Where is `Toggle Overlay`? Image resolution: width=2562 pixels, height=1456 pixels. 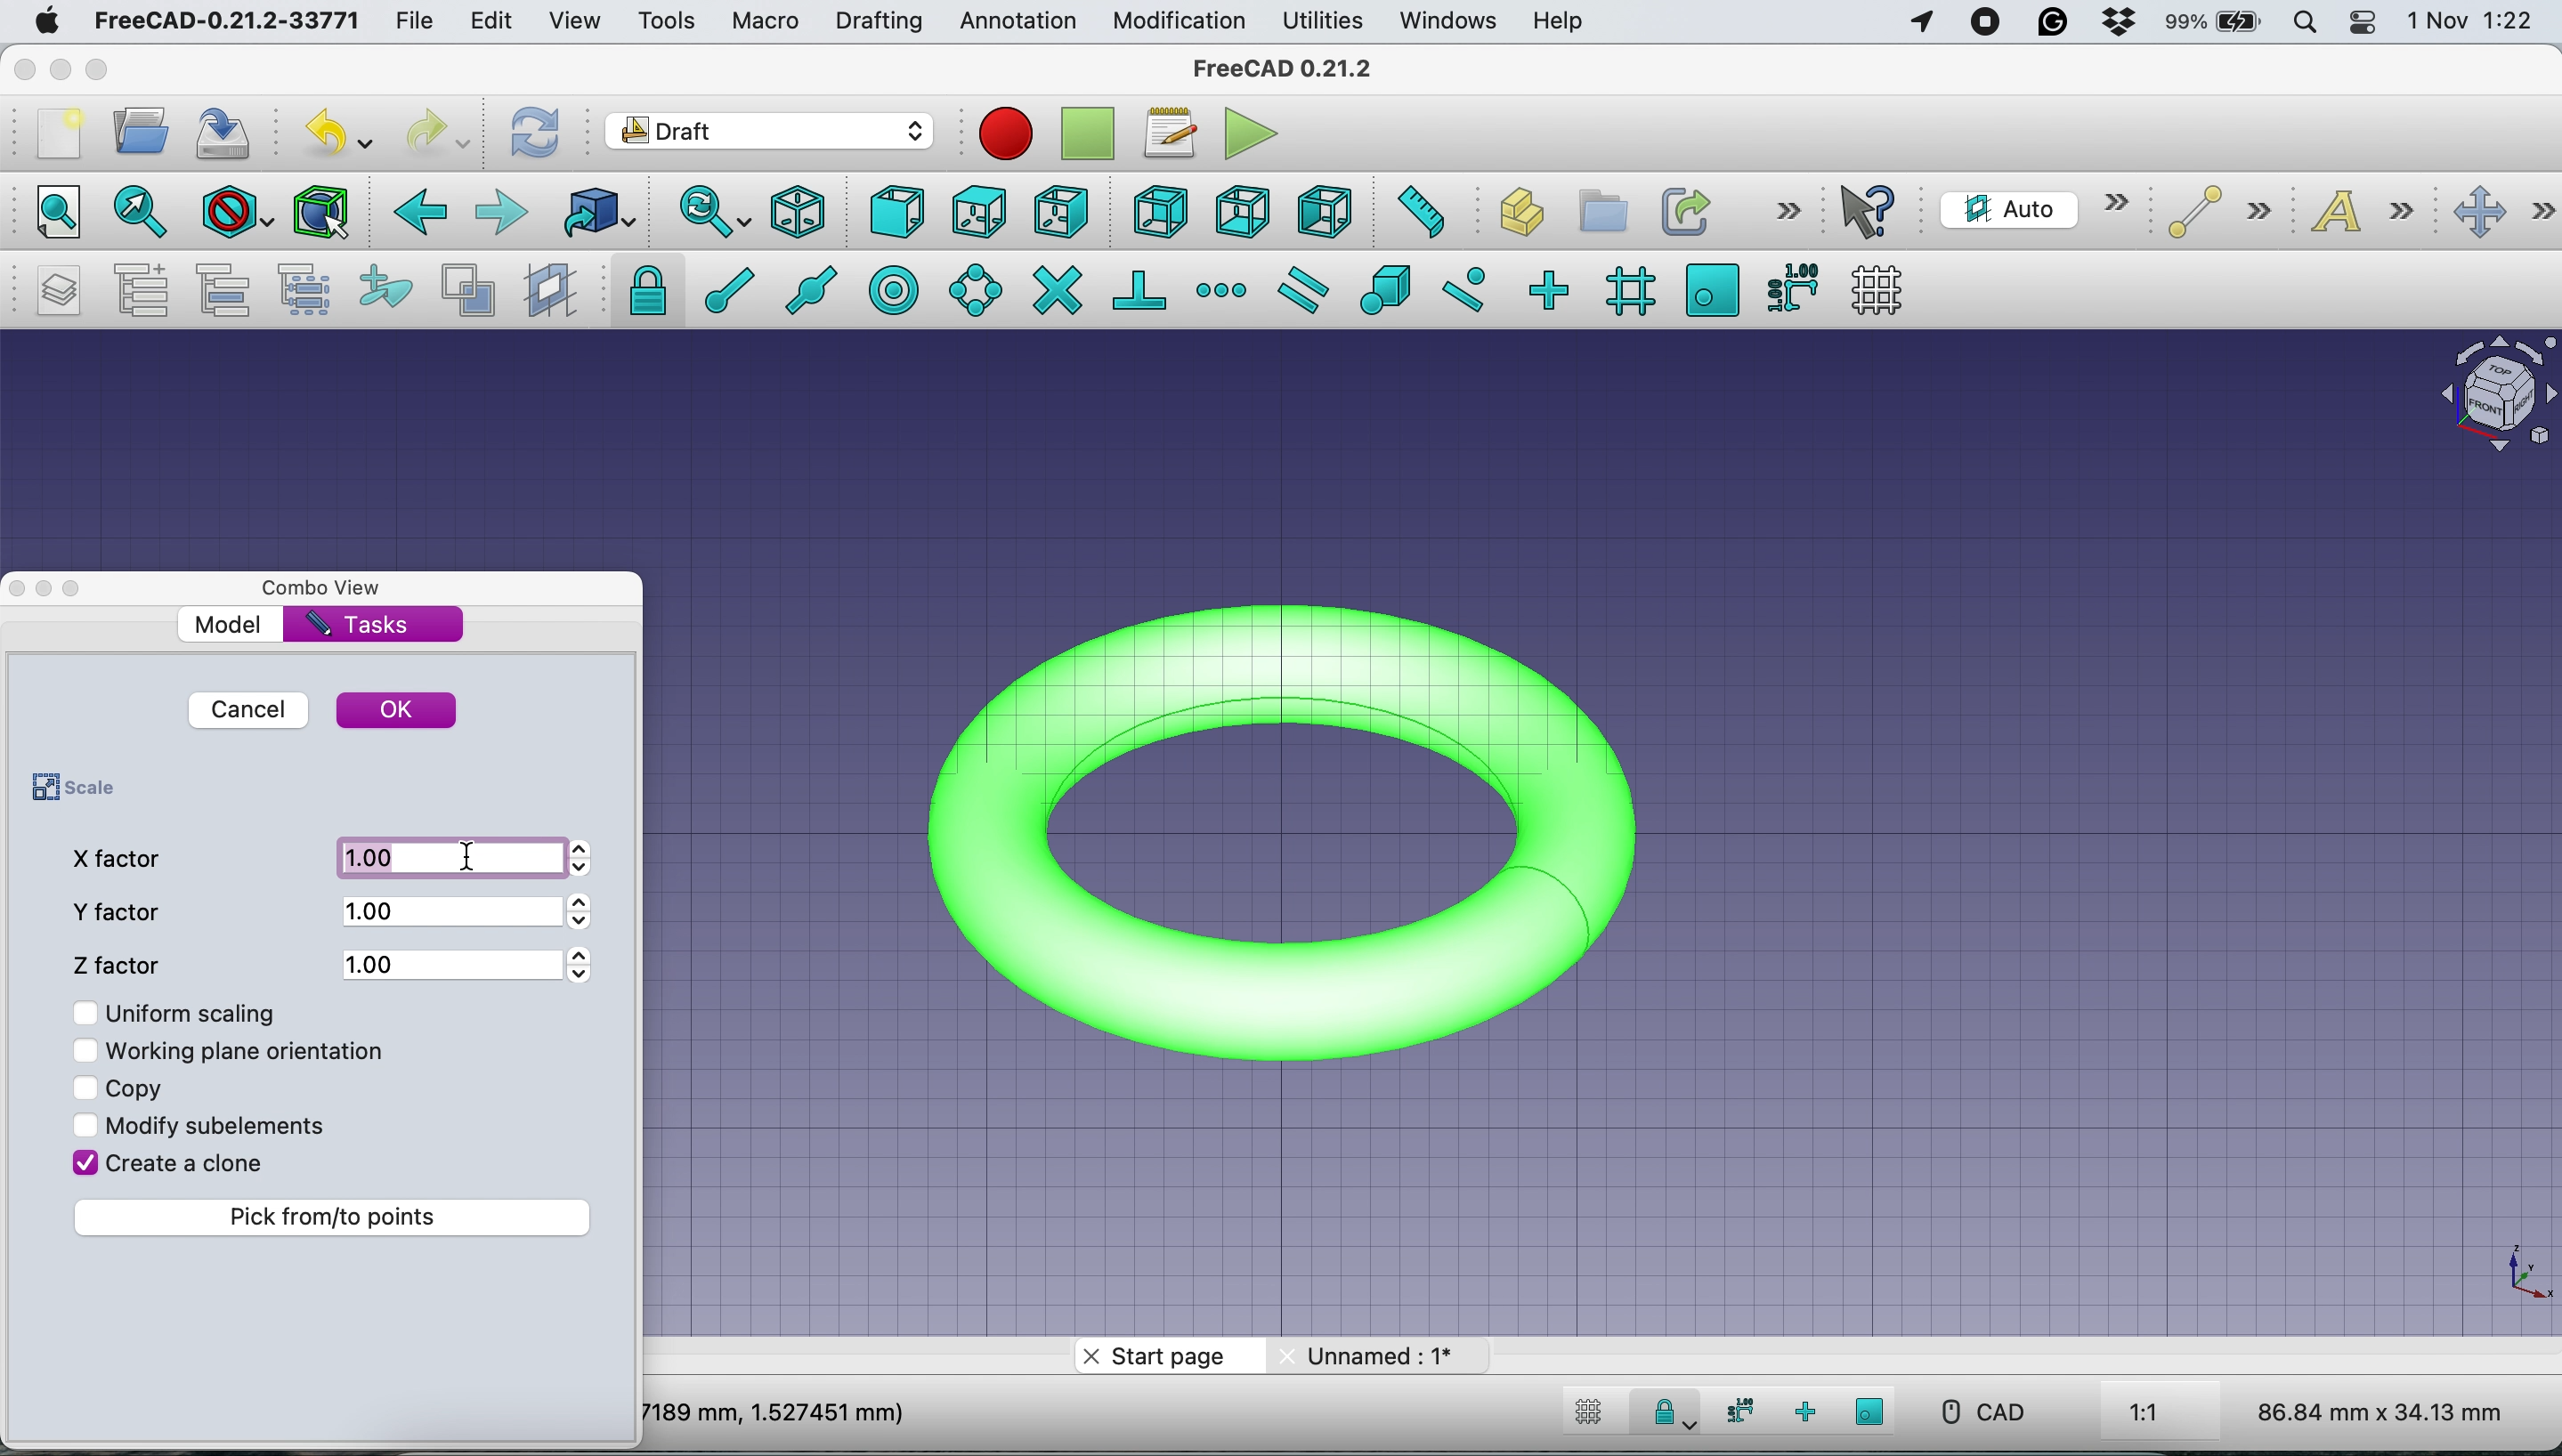
Toggle Overlay is located at coordinates (82, 589).